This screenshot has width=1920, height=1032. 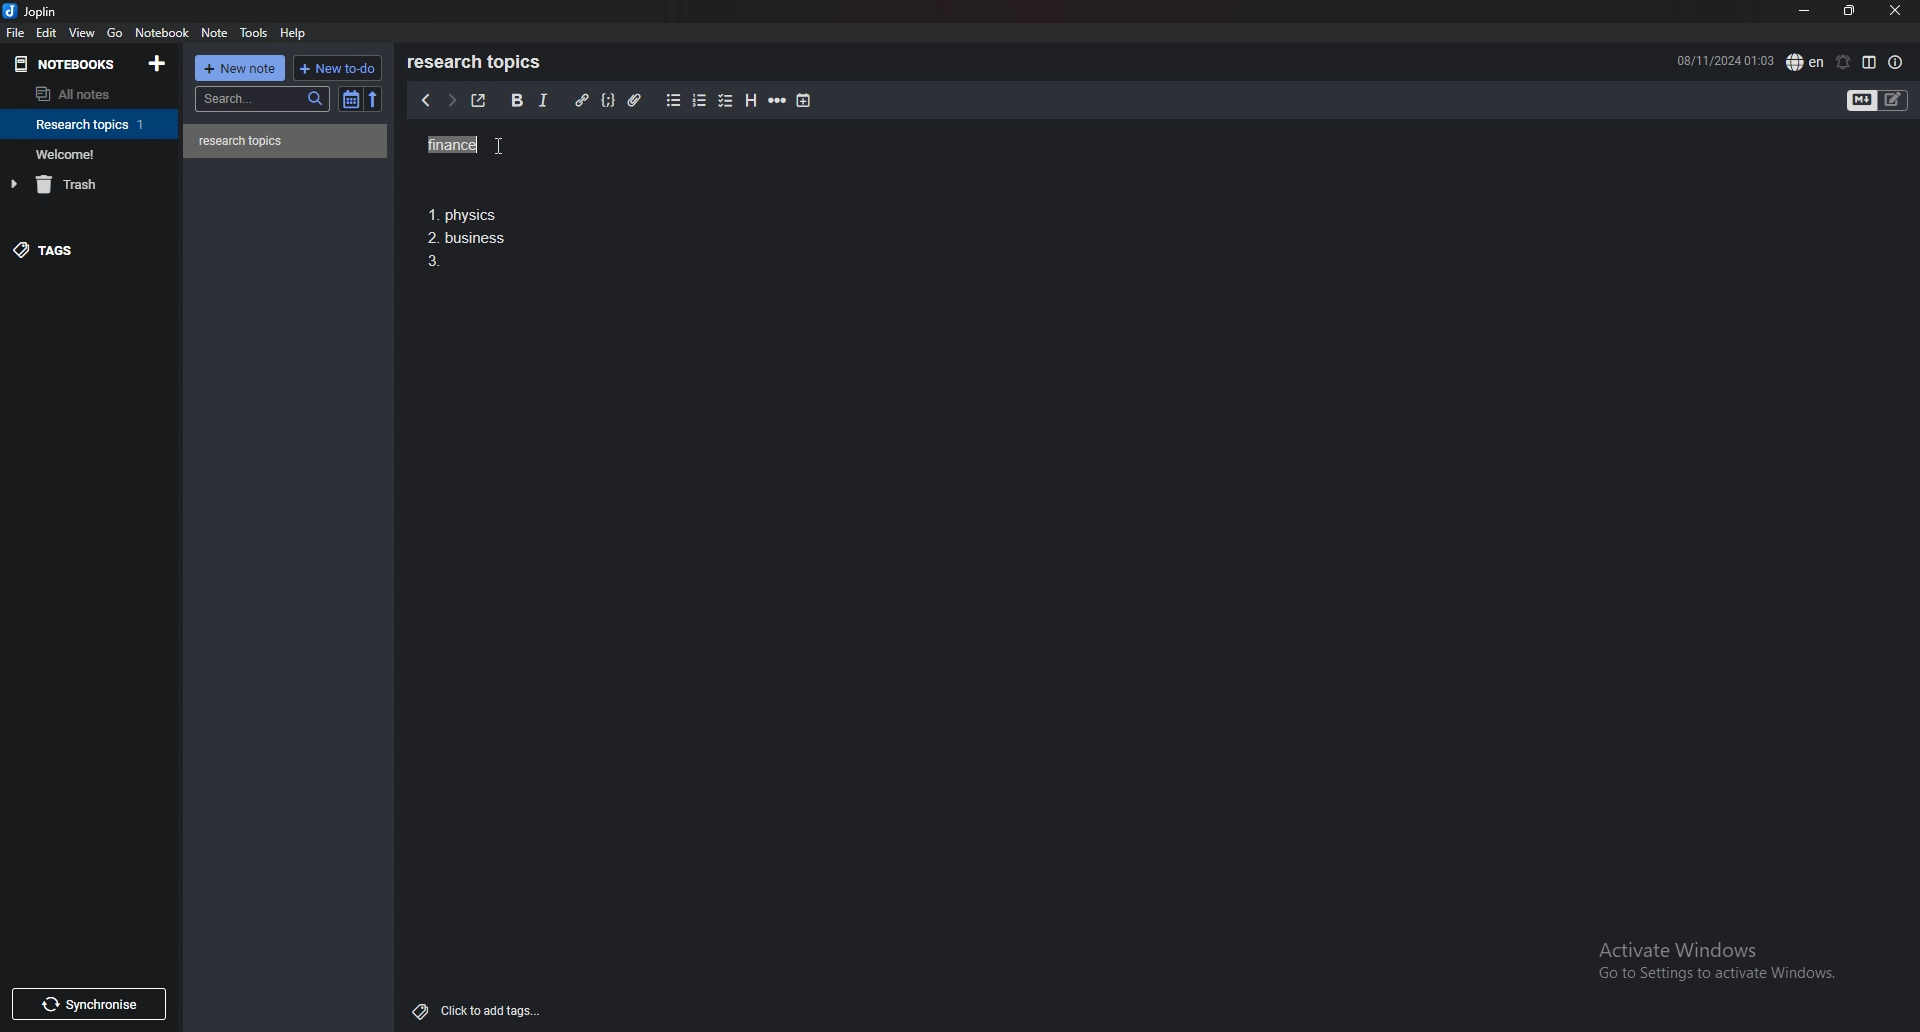 What do you see at coordinates (750, 101) in the screenshot?
I see `heading` at bounding box center [750, 101].